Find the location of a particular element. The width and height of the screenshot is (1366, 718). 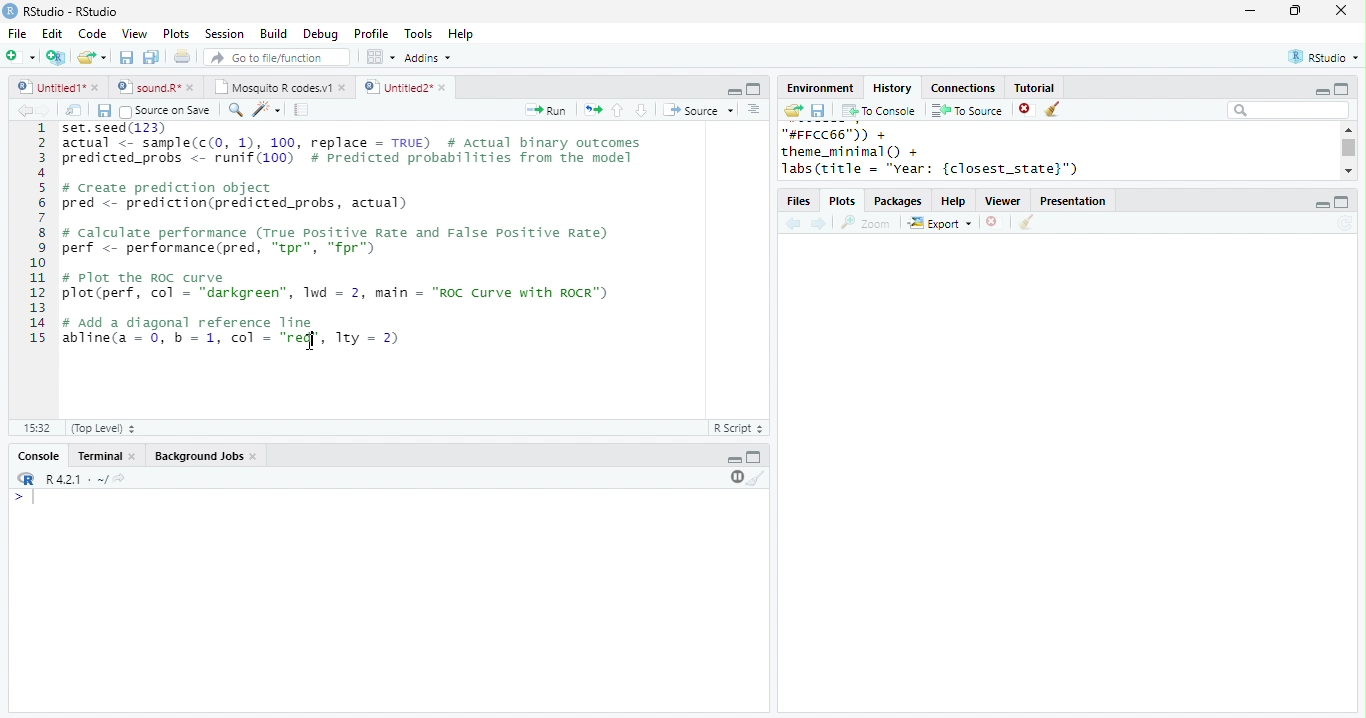

scroll down is located at coordinates (1348, 170).